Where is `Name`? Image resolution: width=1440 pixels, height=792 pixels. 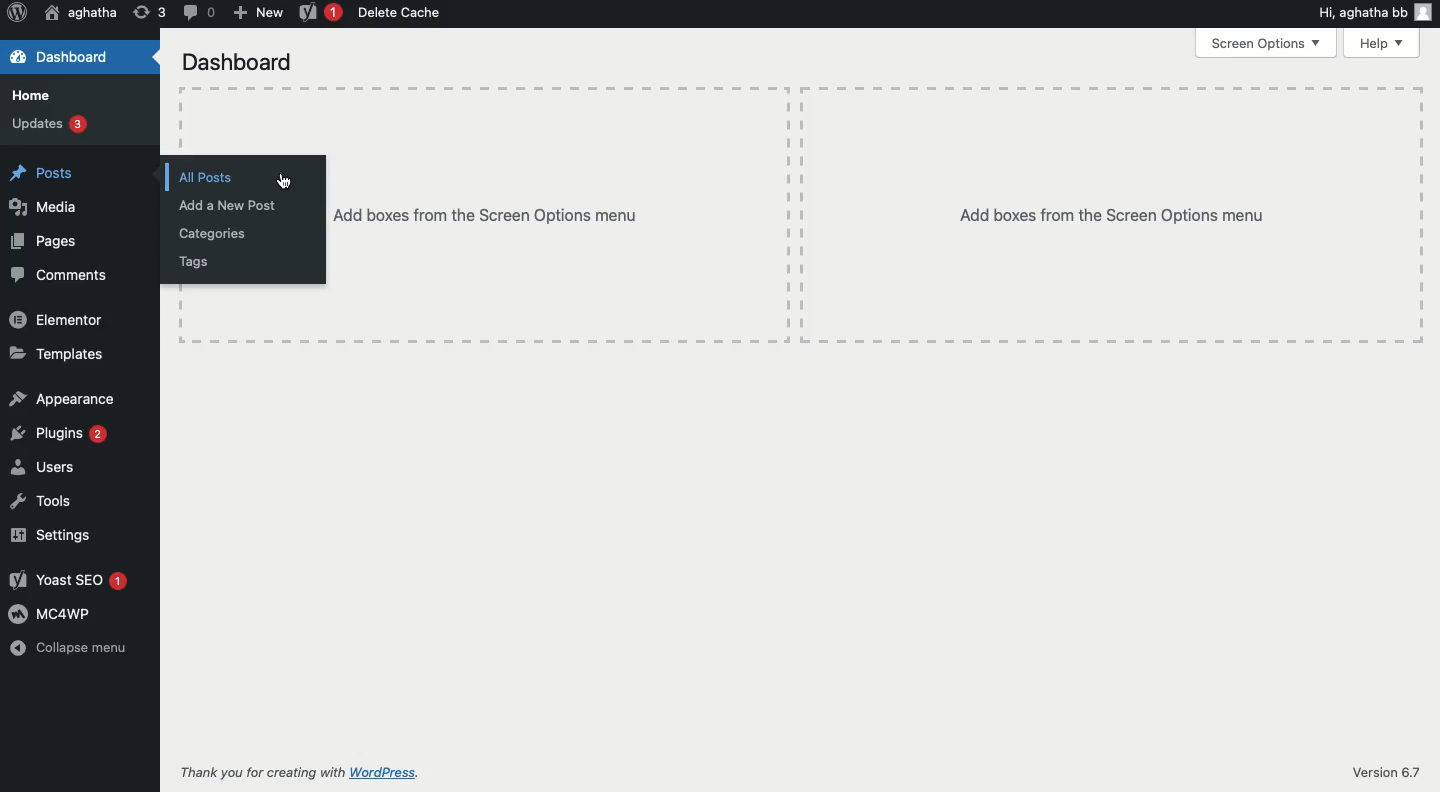 Name is located at coordinates (77, 15).